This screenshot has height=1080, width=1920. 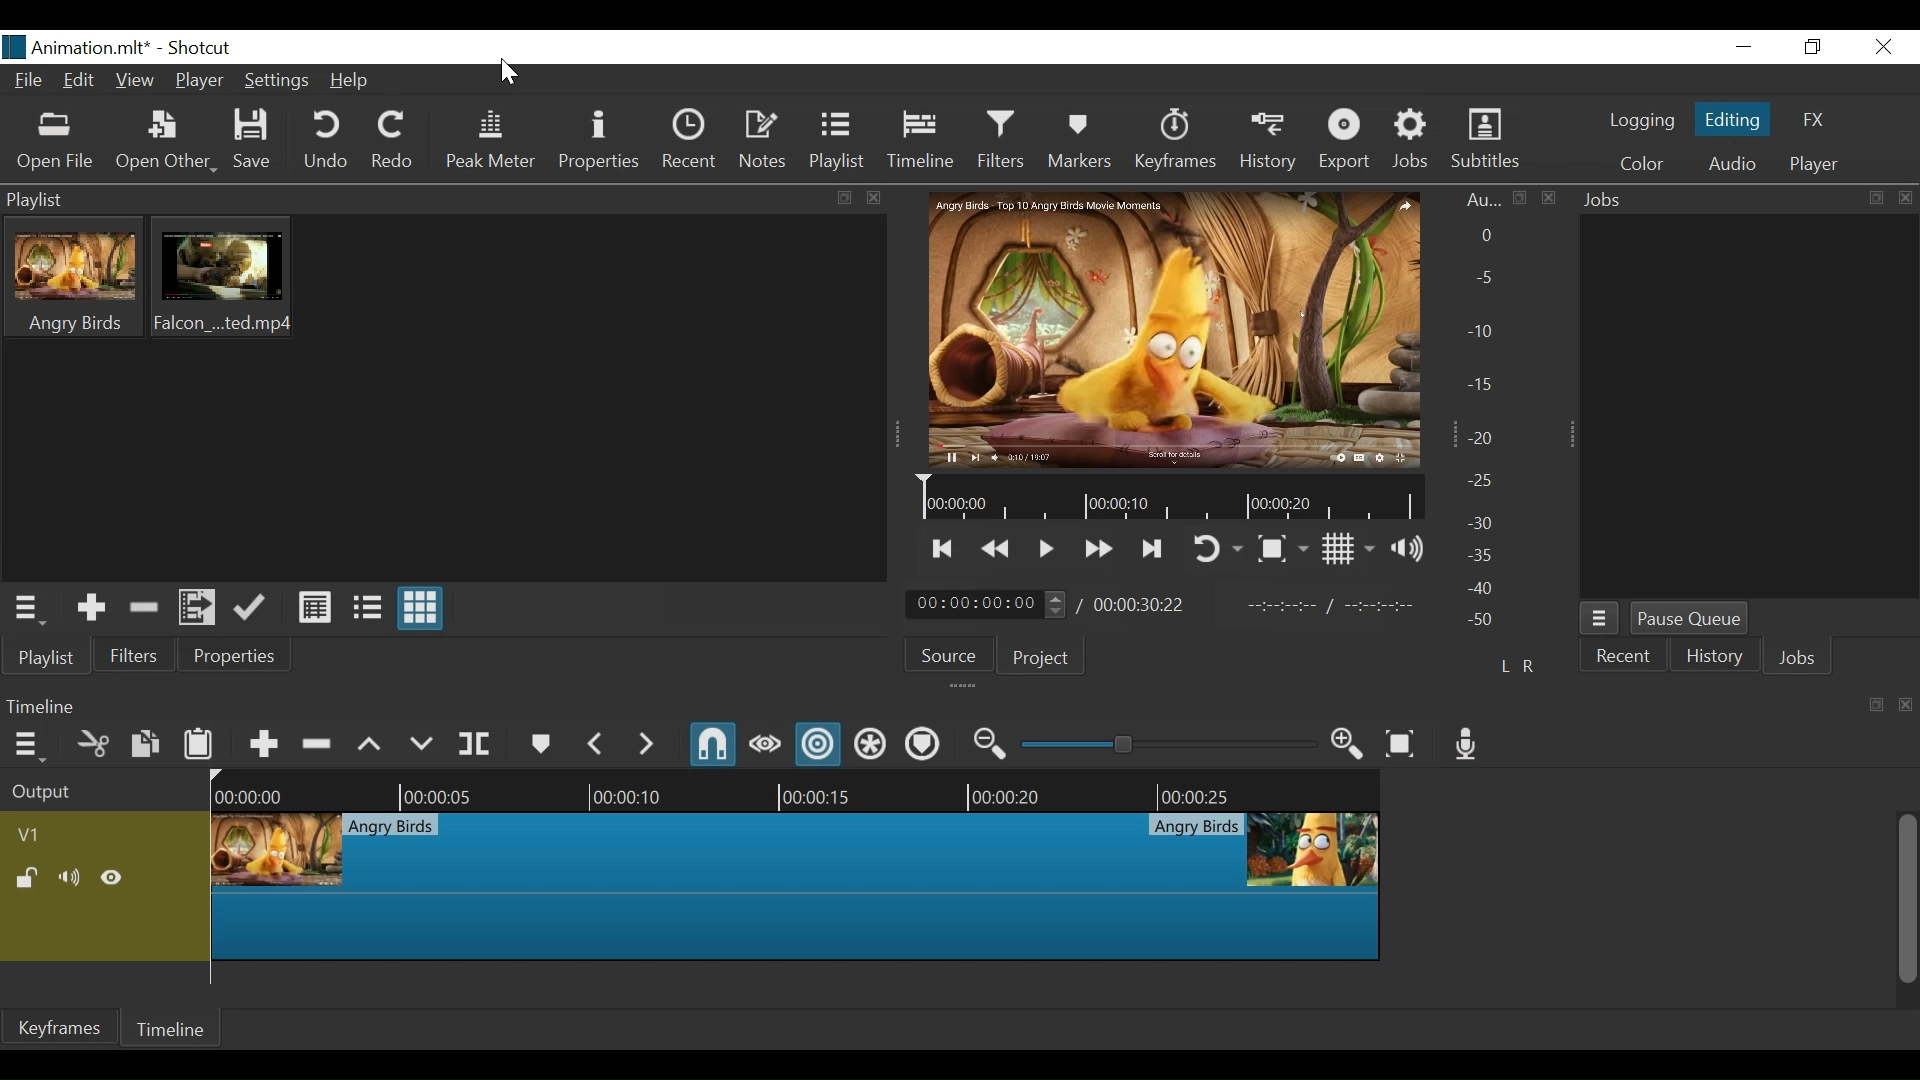 What do you see at coordinates (645, 743) in the screenshot?
I see `Next Marker` at bounding box center [645, 743].